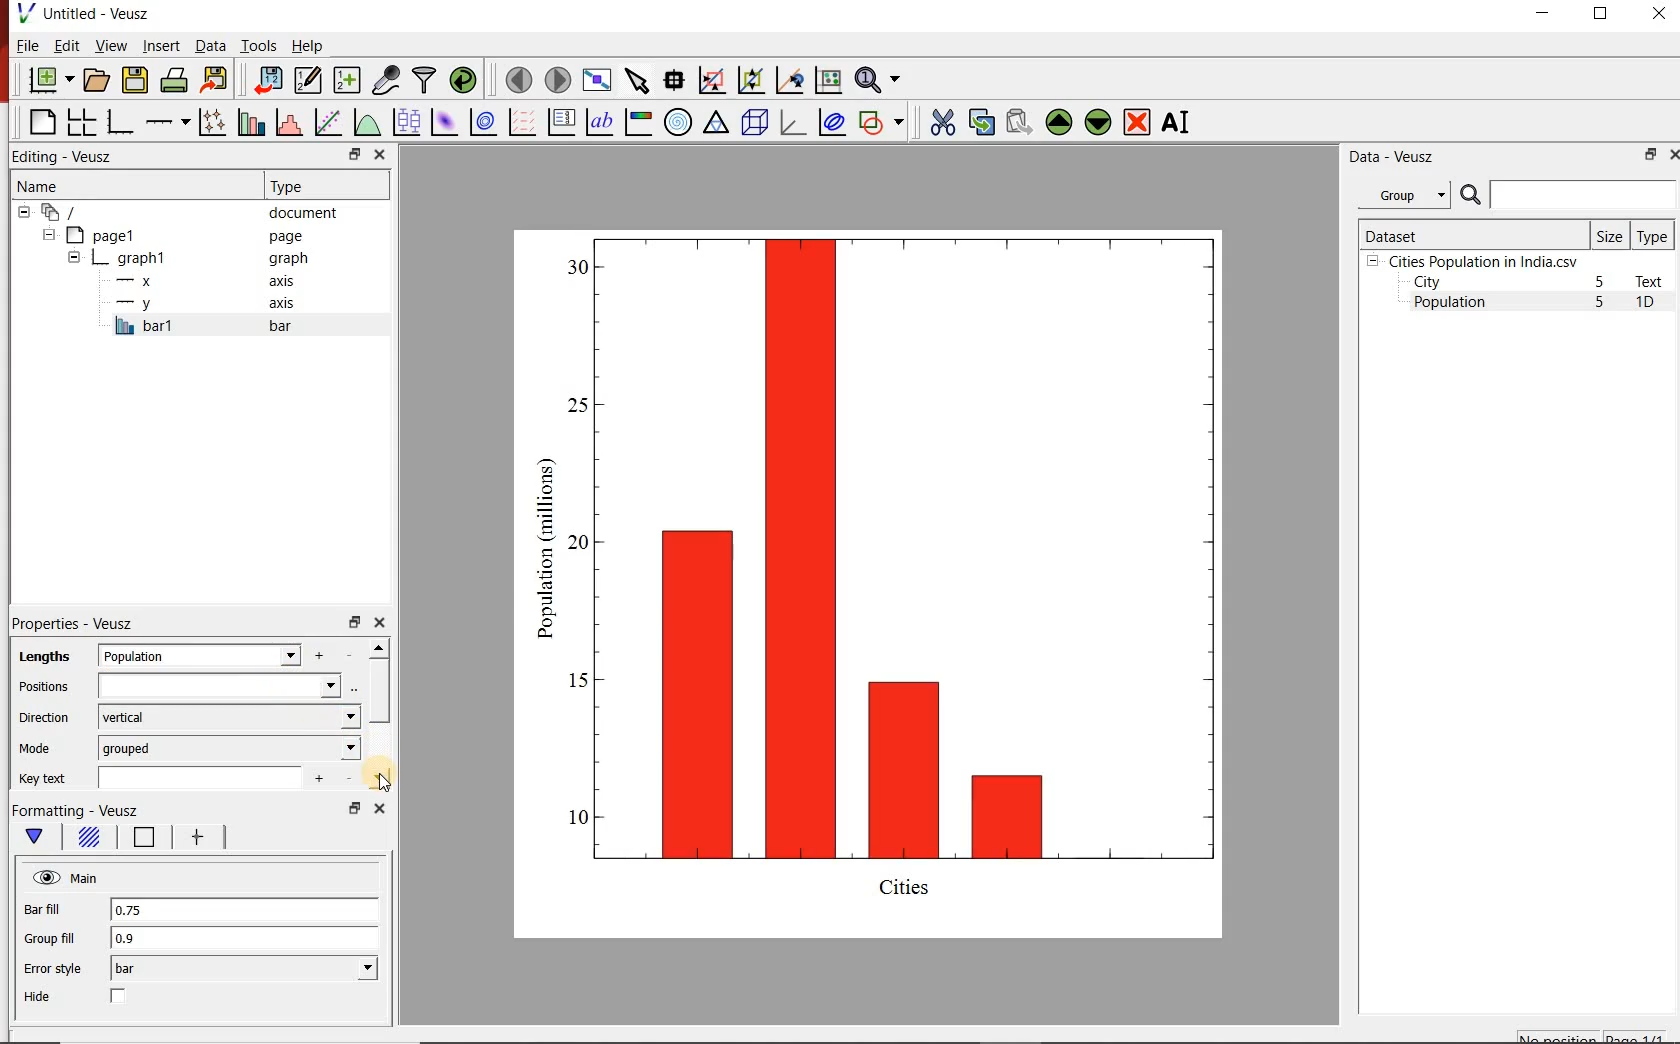 This screenshot has height=1044, width=1680. I want to click on search dataset, so click(1569, 195).